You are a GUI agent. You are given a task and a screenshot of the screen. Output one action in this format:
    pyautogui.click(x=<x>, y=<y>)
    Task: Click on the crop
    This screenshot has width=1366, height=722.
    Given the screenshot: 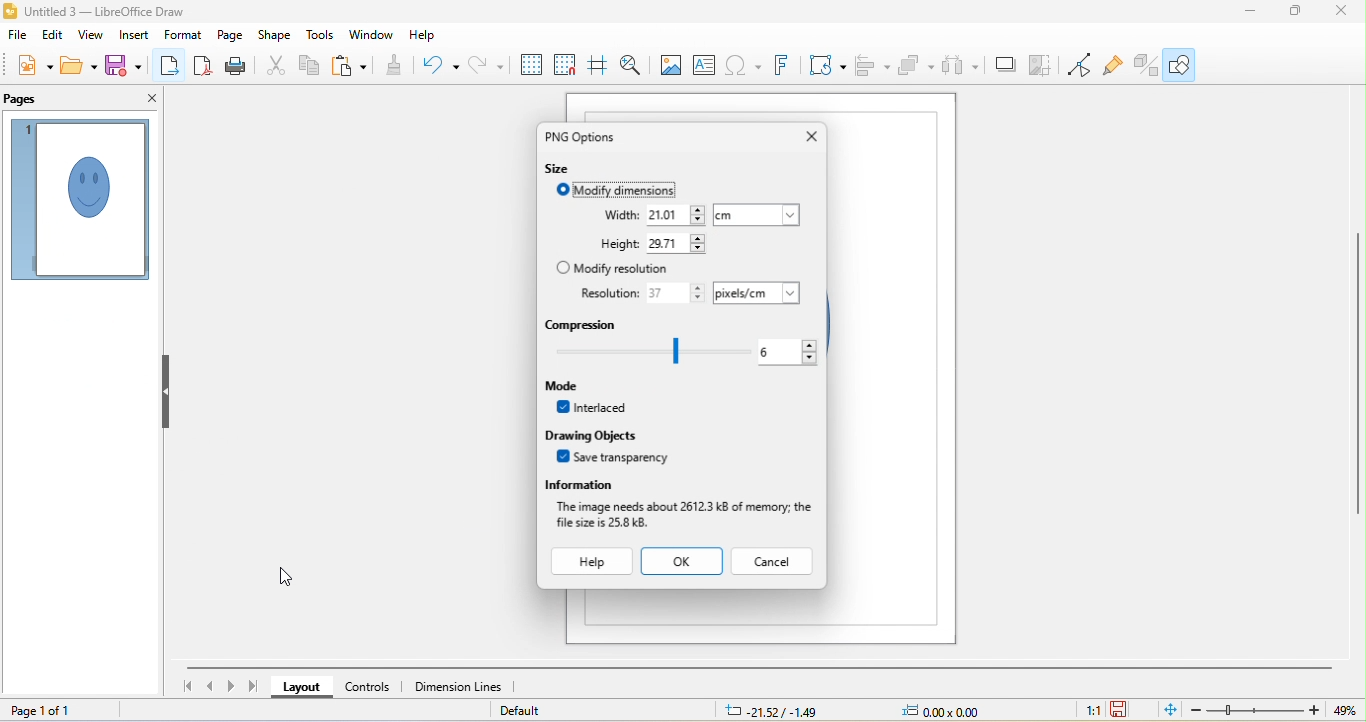 What is the action you would take?
    pyautogui.click(x=1042, y=65)
    